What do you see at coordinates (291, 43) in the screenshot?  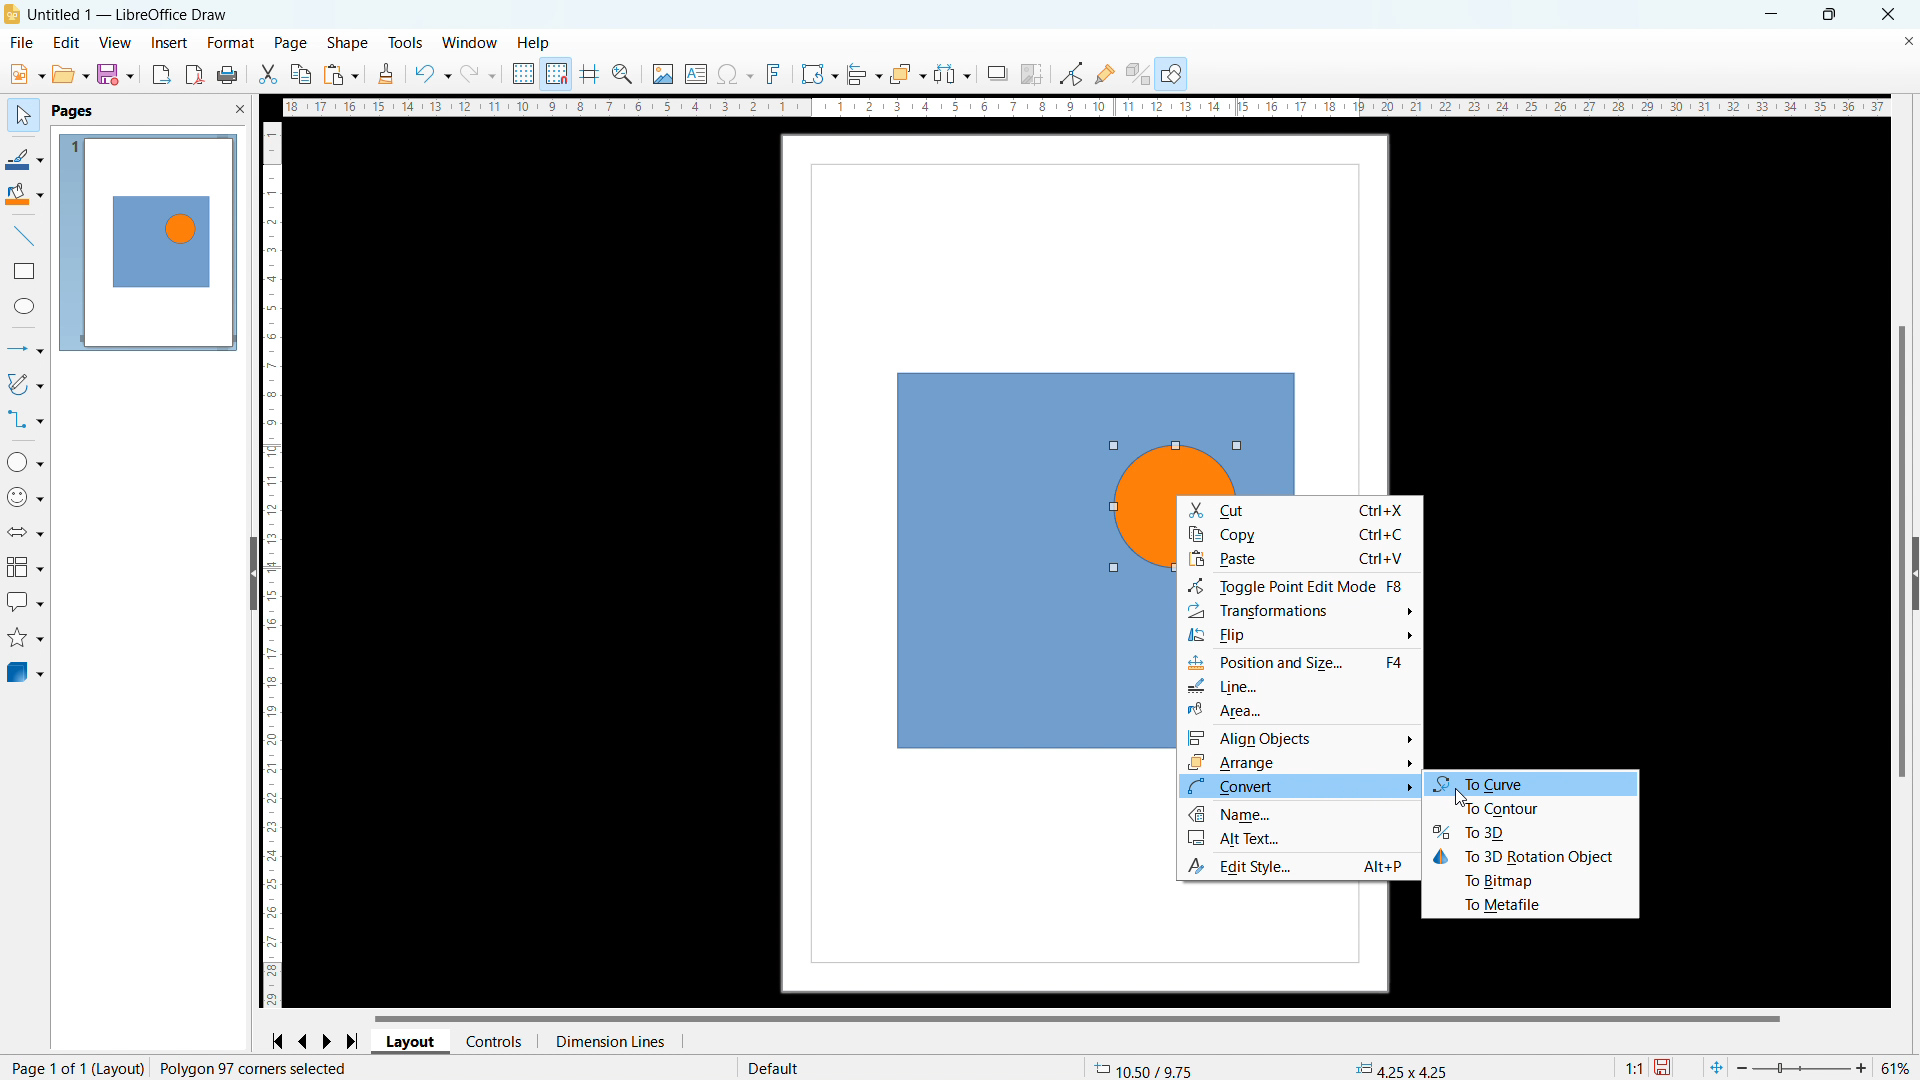 I see `page` at bounding box center [291, 43].